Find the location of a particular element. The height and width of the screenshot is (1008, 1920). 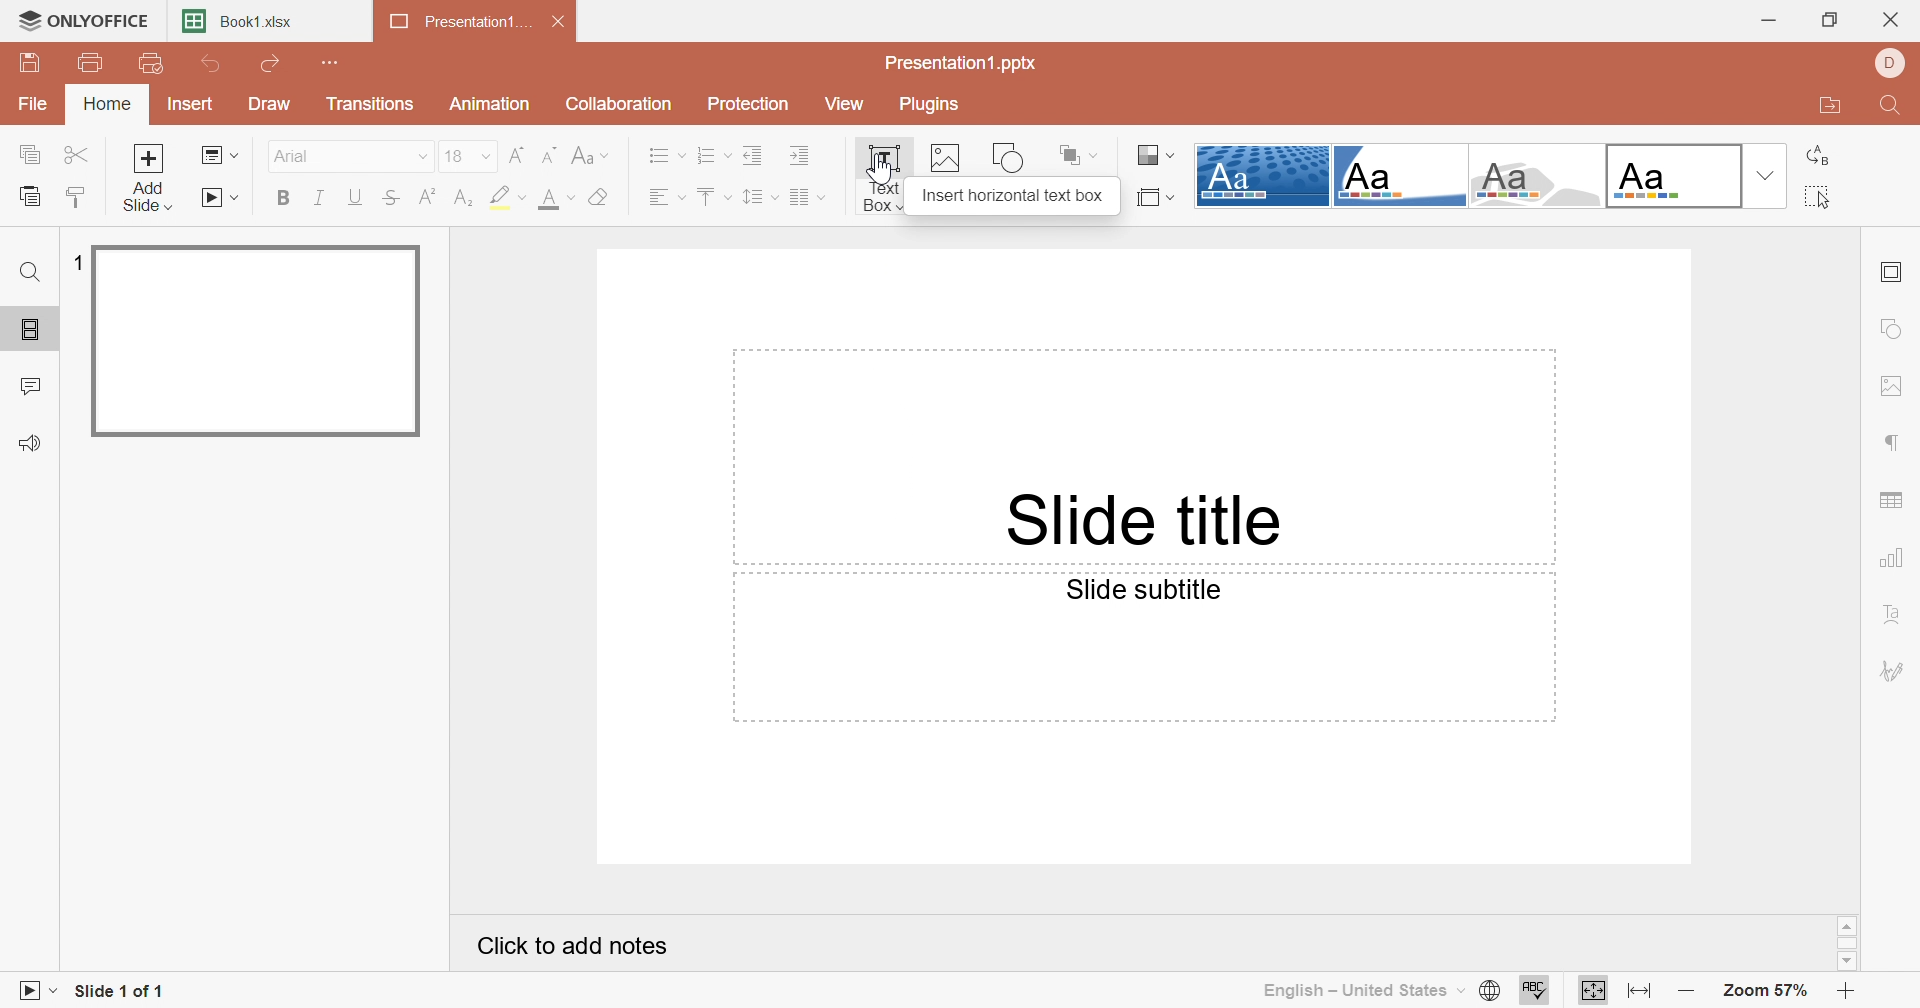

Text Box is located at coordinates (881, 180).